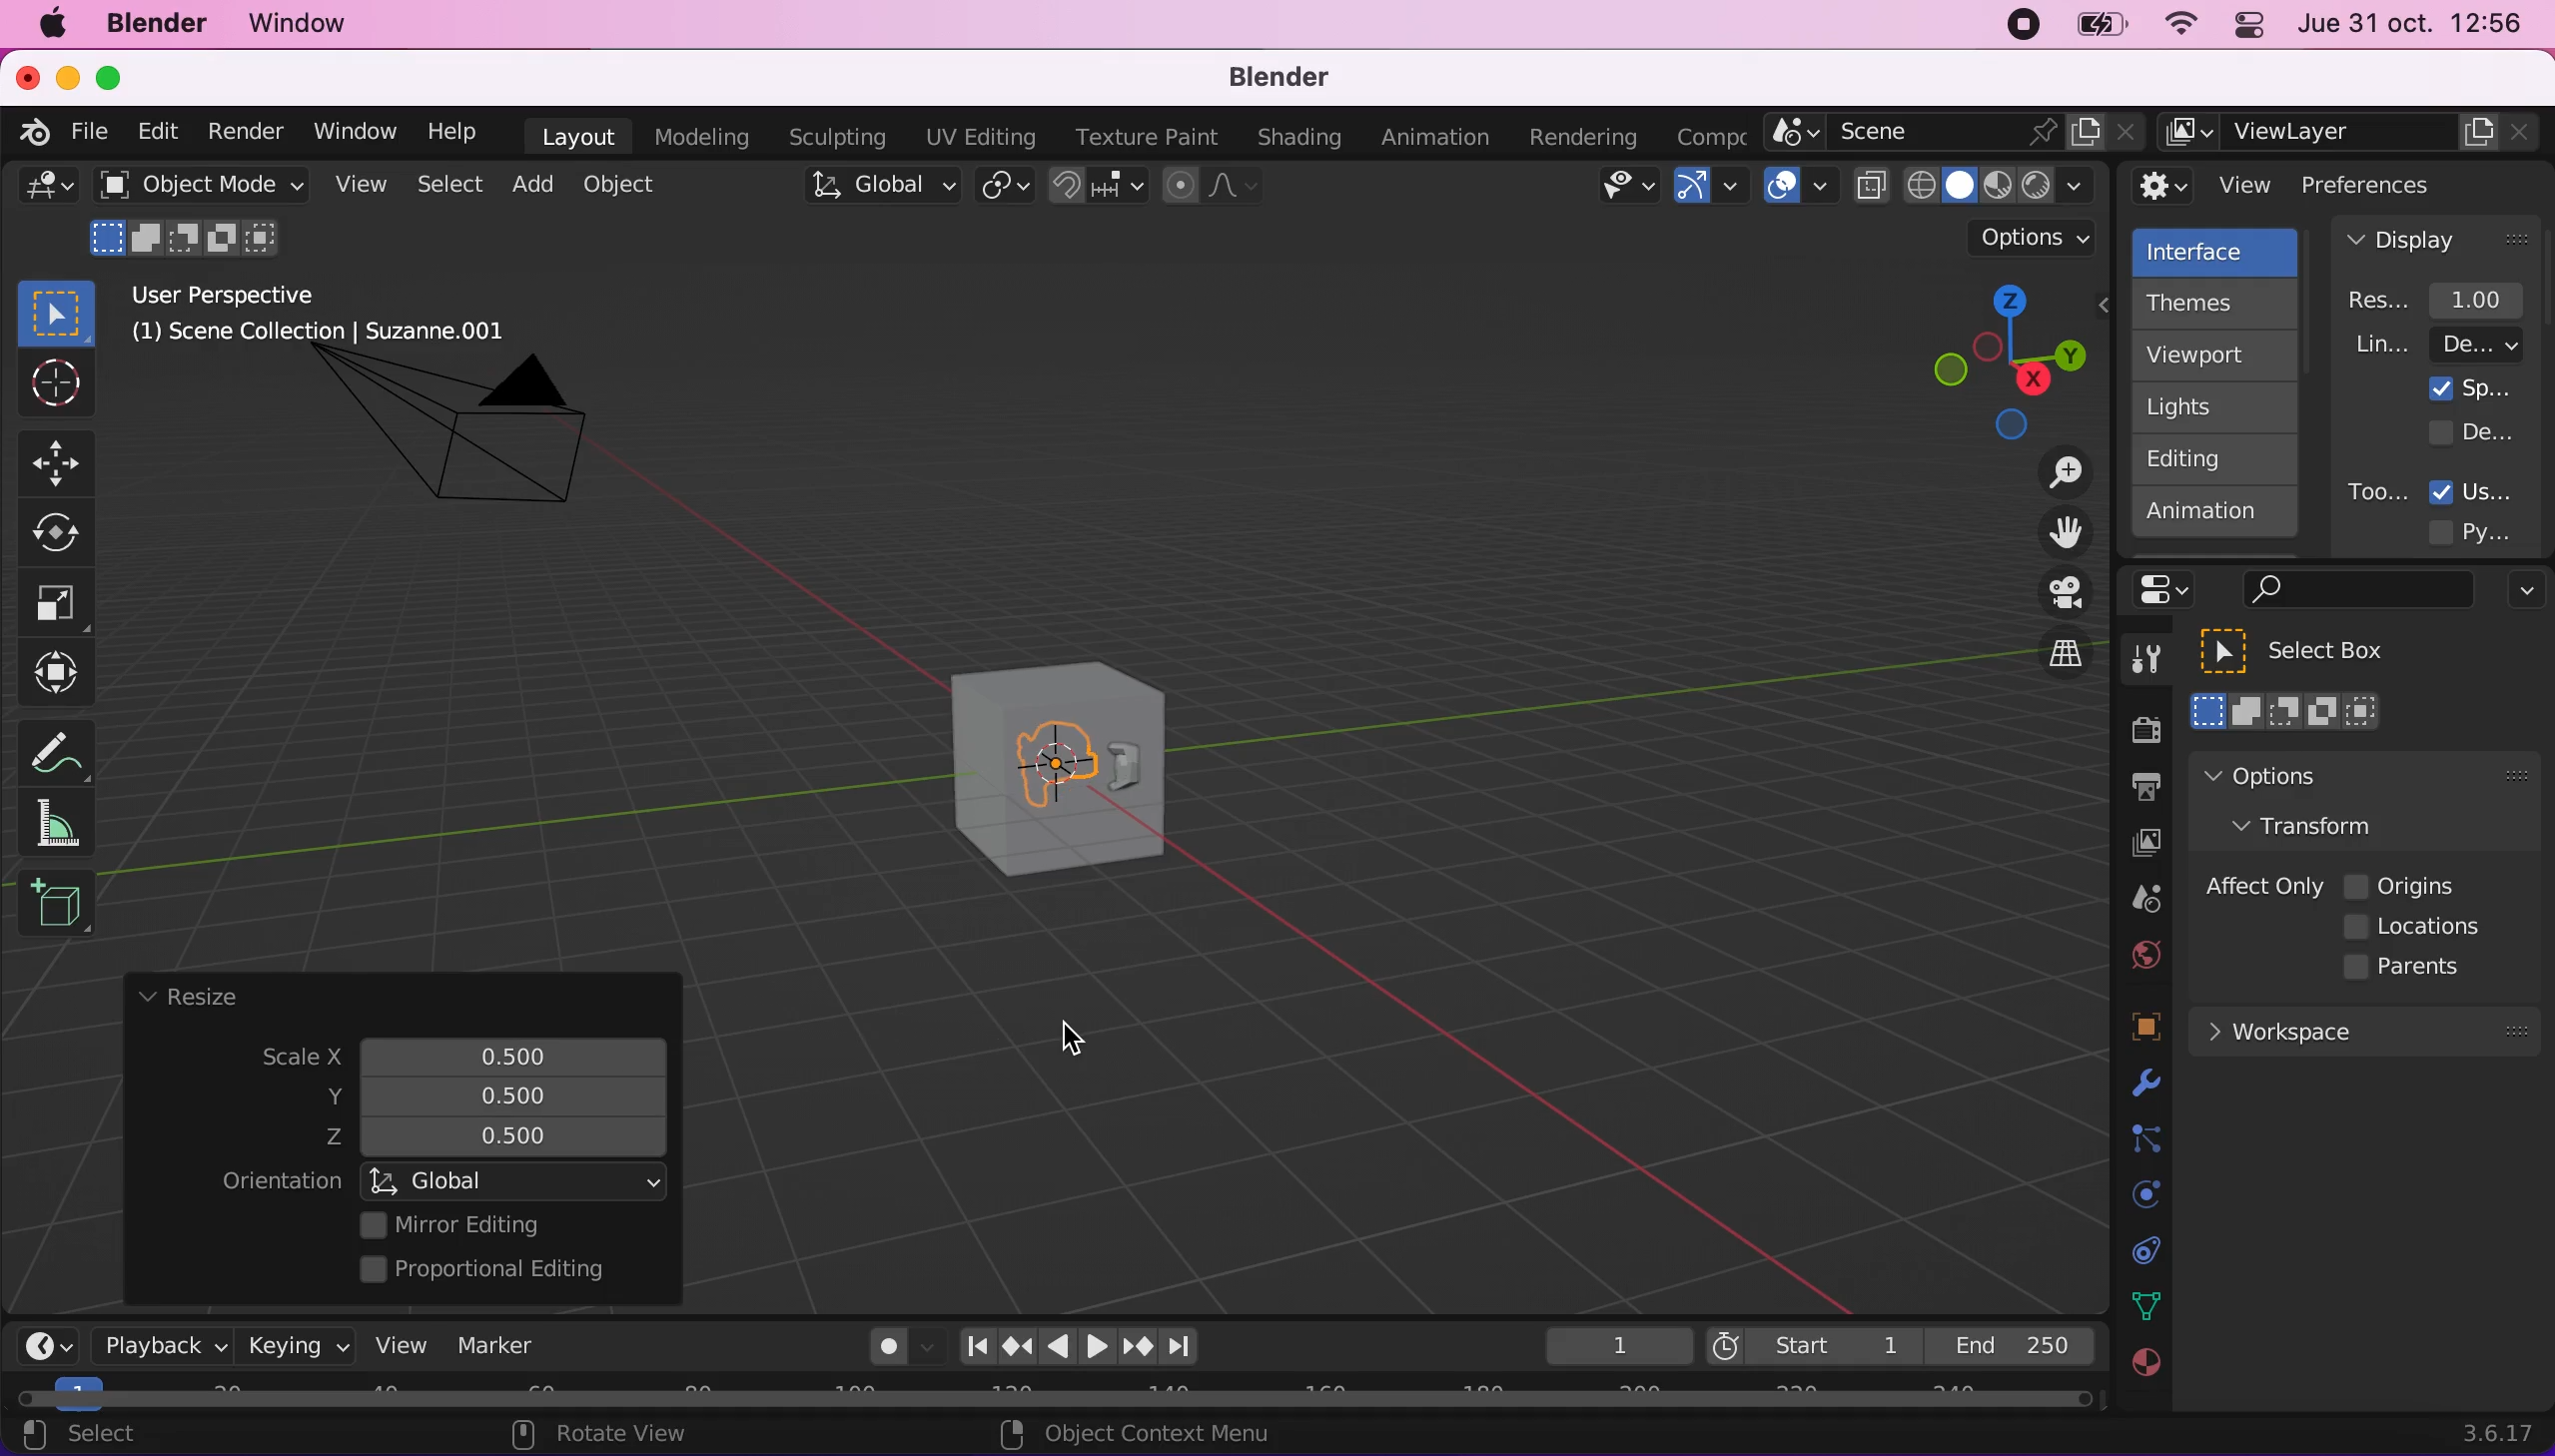  I want to click on locations, so click(2419, 927).